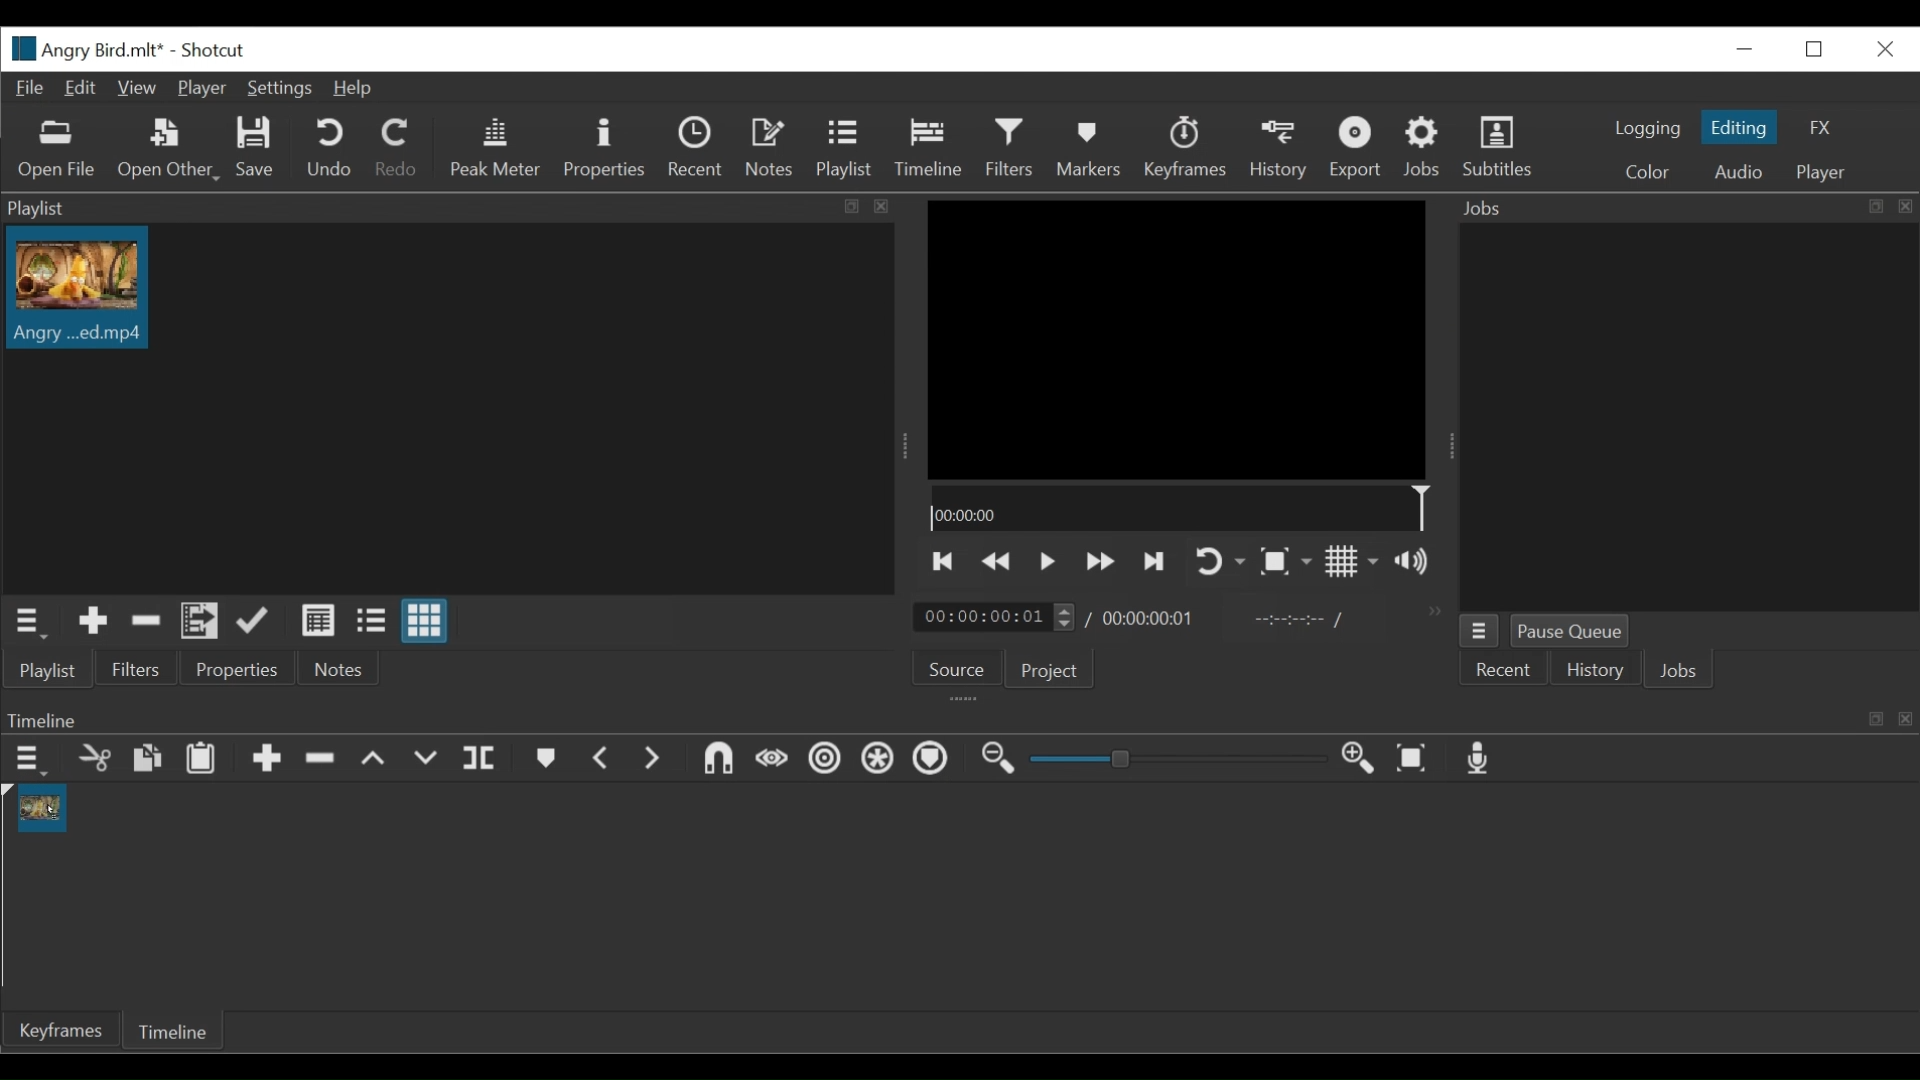 This screenshot has width=1920, height=1080. What do you see at coordinates (935, 762) in the screenshot?
I see `Ripple Markers` at bounding box center [935, 762].